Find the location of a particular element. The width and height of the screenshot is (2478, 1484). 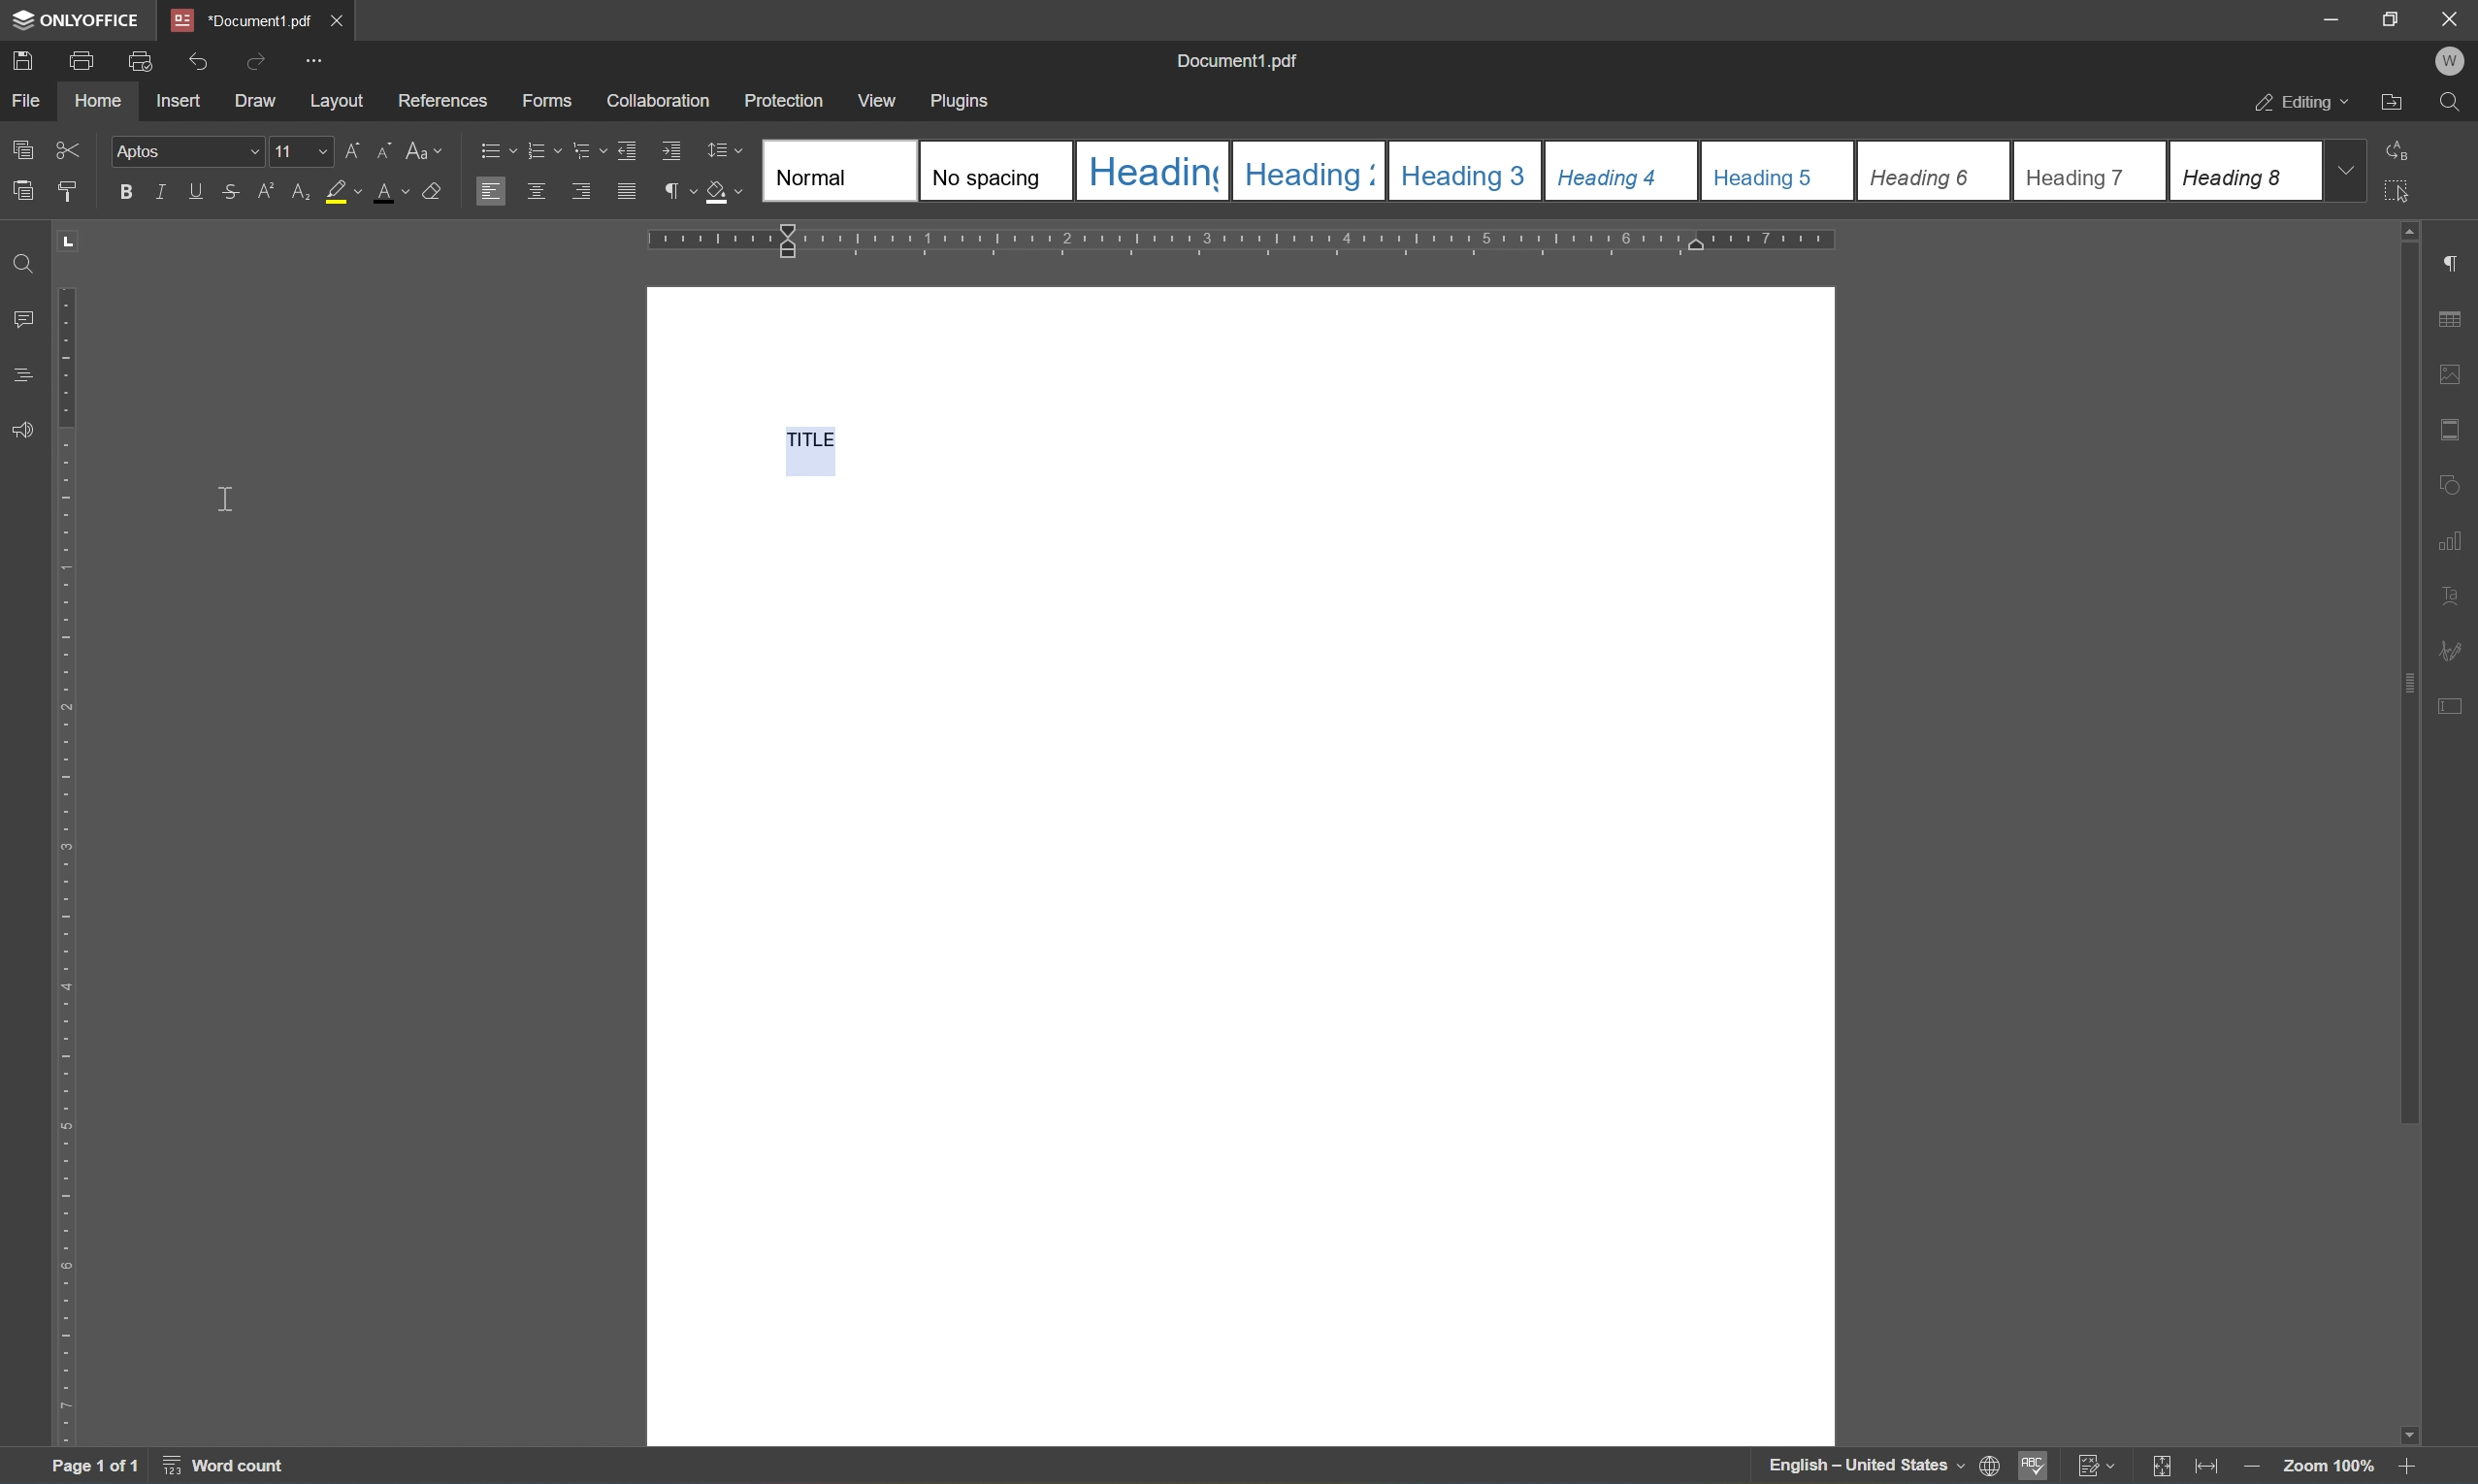

Decrease indent is located at coordinates (627, 149).